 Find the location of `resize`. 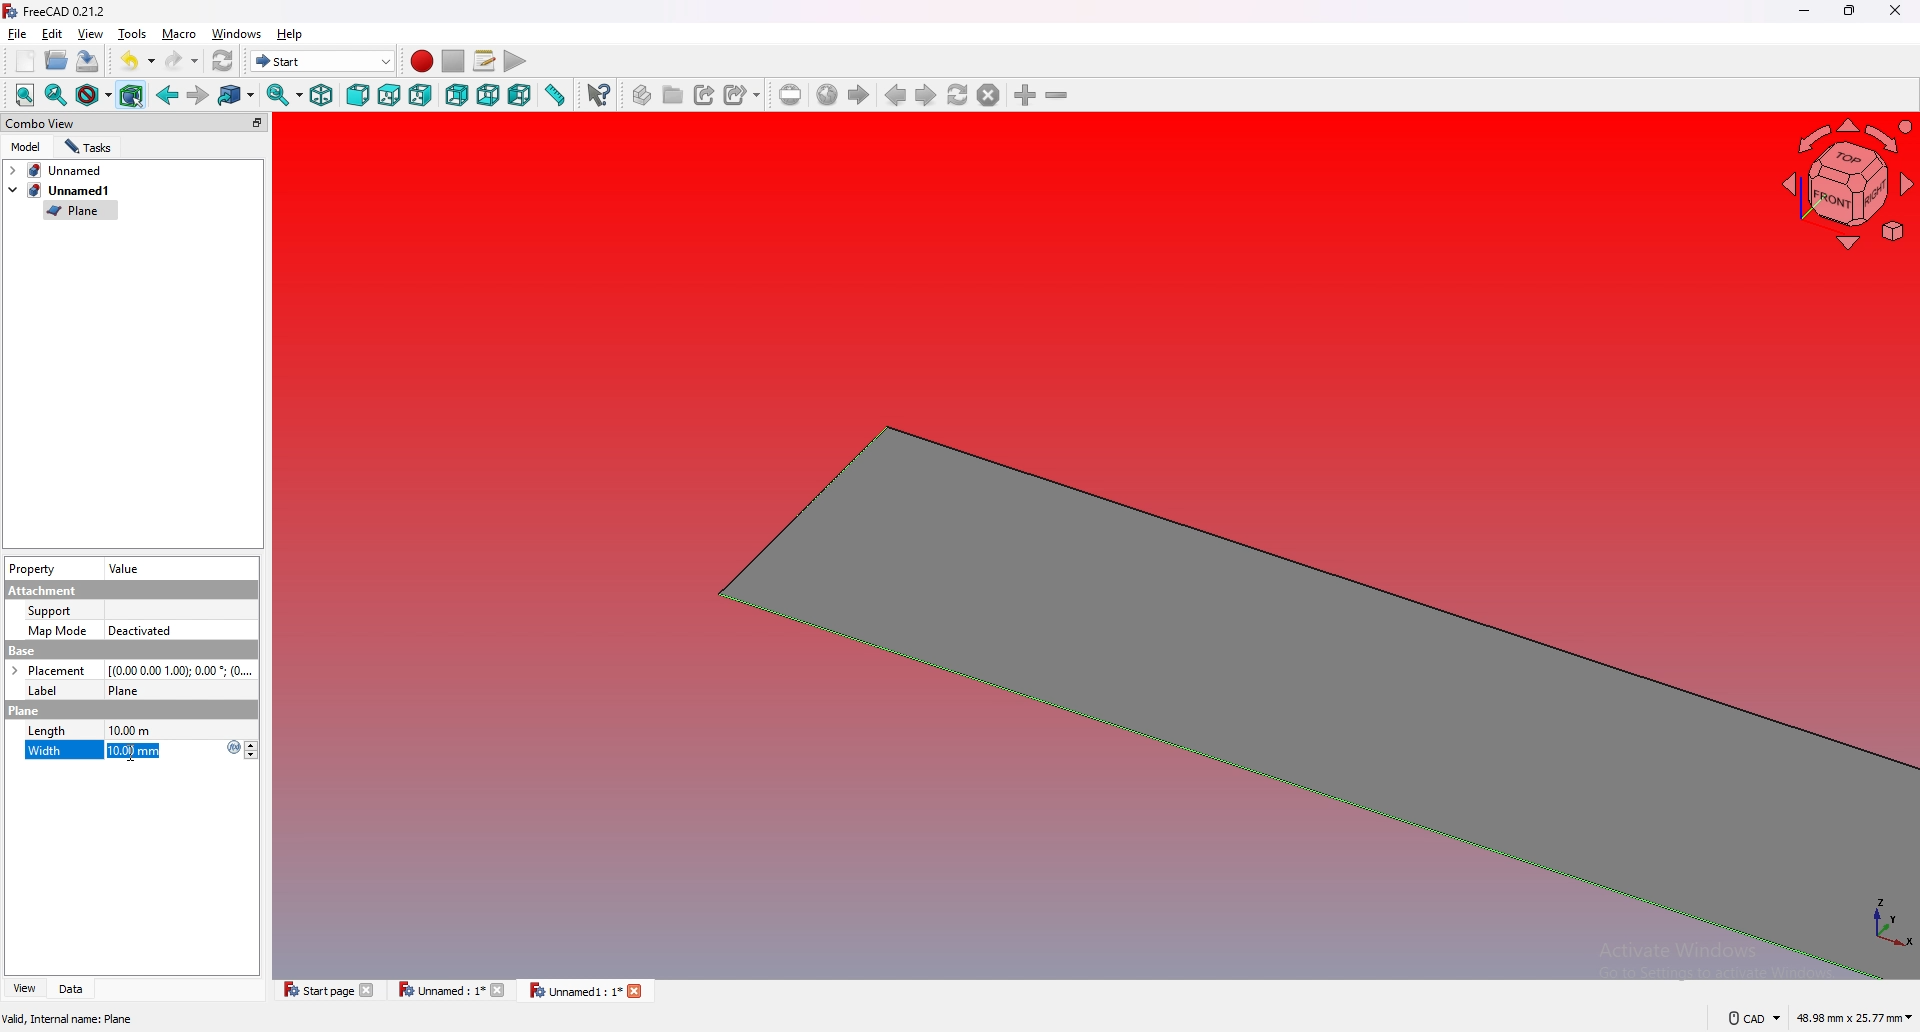

resize is located at coordinates (1851, 11).